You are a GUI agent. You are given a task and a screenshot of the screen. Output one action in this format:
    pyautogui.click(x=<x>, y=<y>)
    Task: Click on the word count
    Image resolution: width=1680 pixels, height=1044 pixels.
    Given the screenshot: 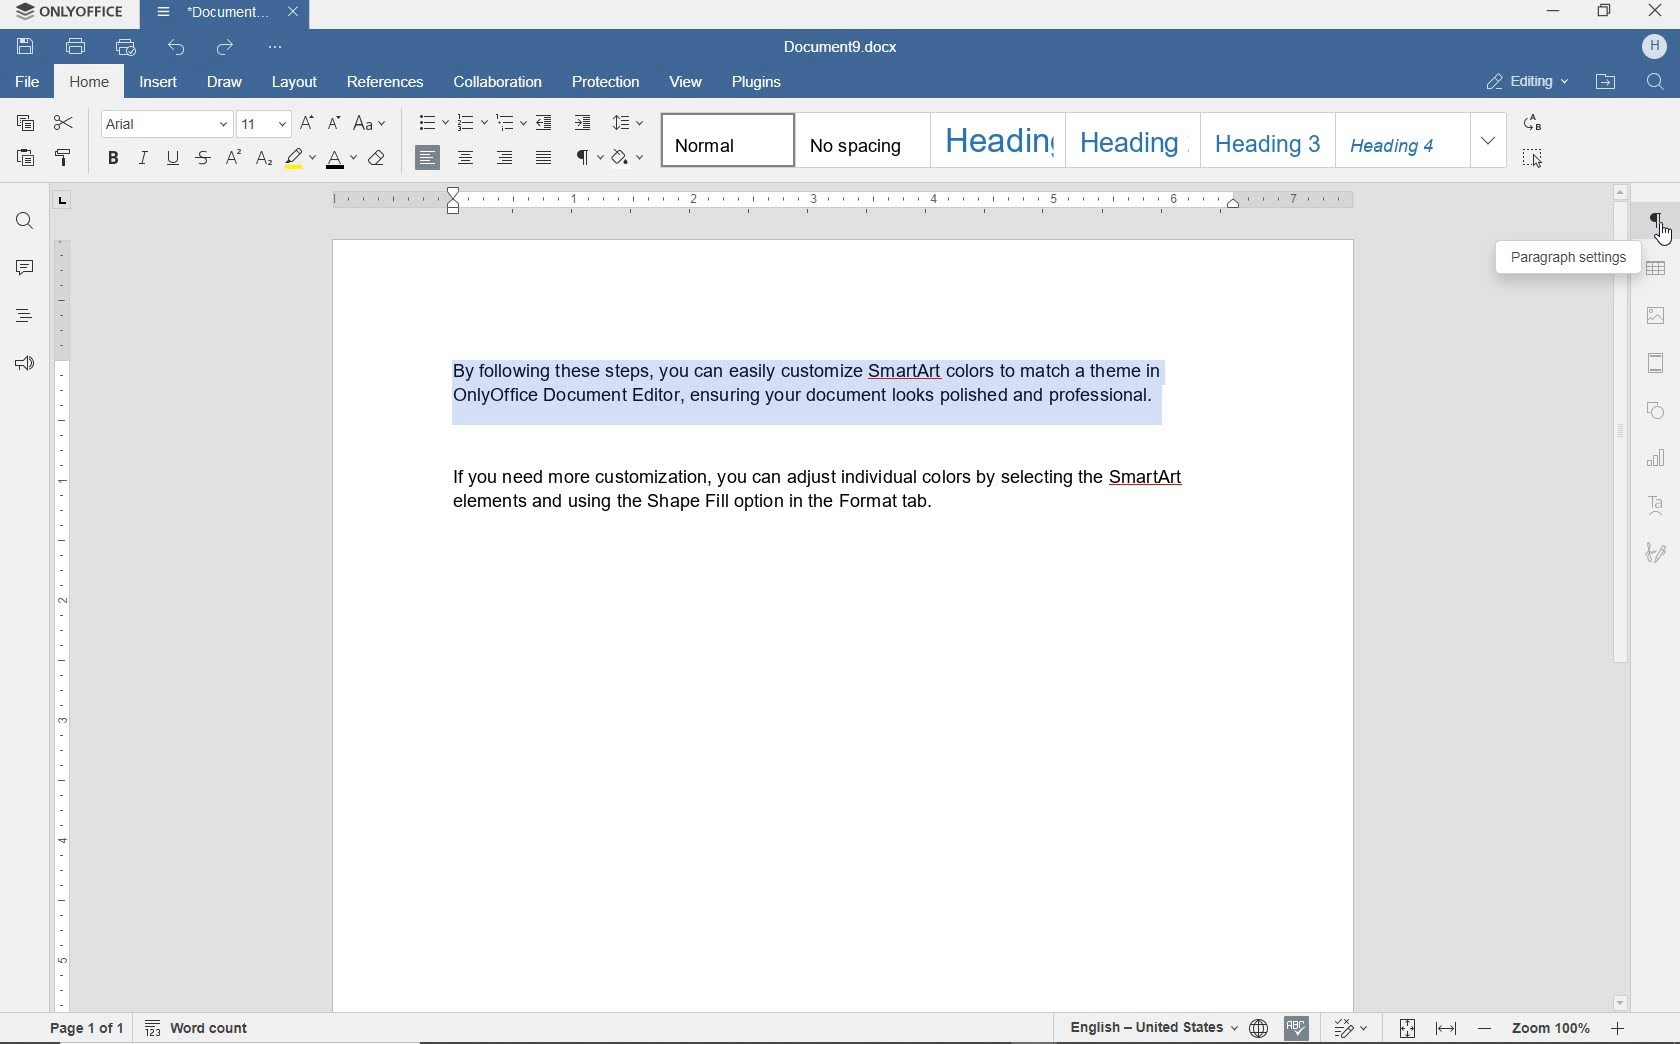 What is the action you would take?
    pyautogui.click(x=201, y=1030)
    